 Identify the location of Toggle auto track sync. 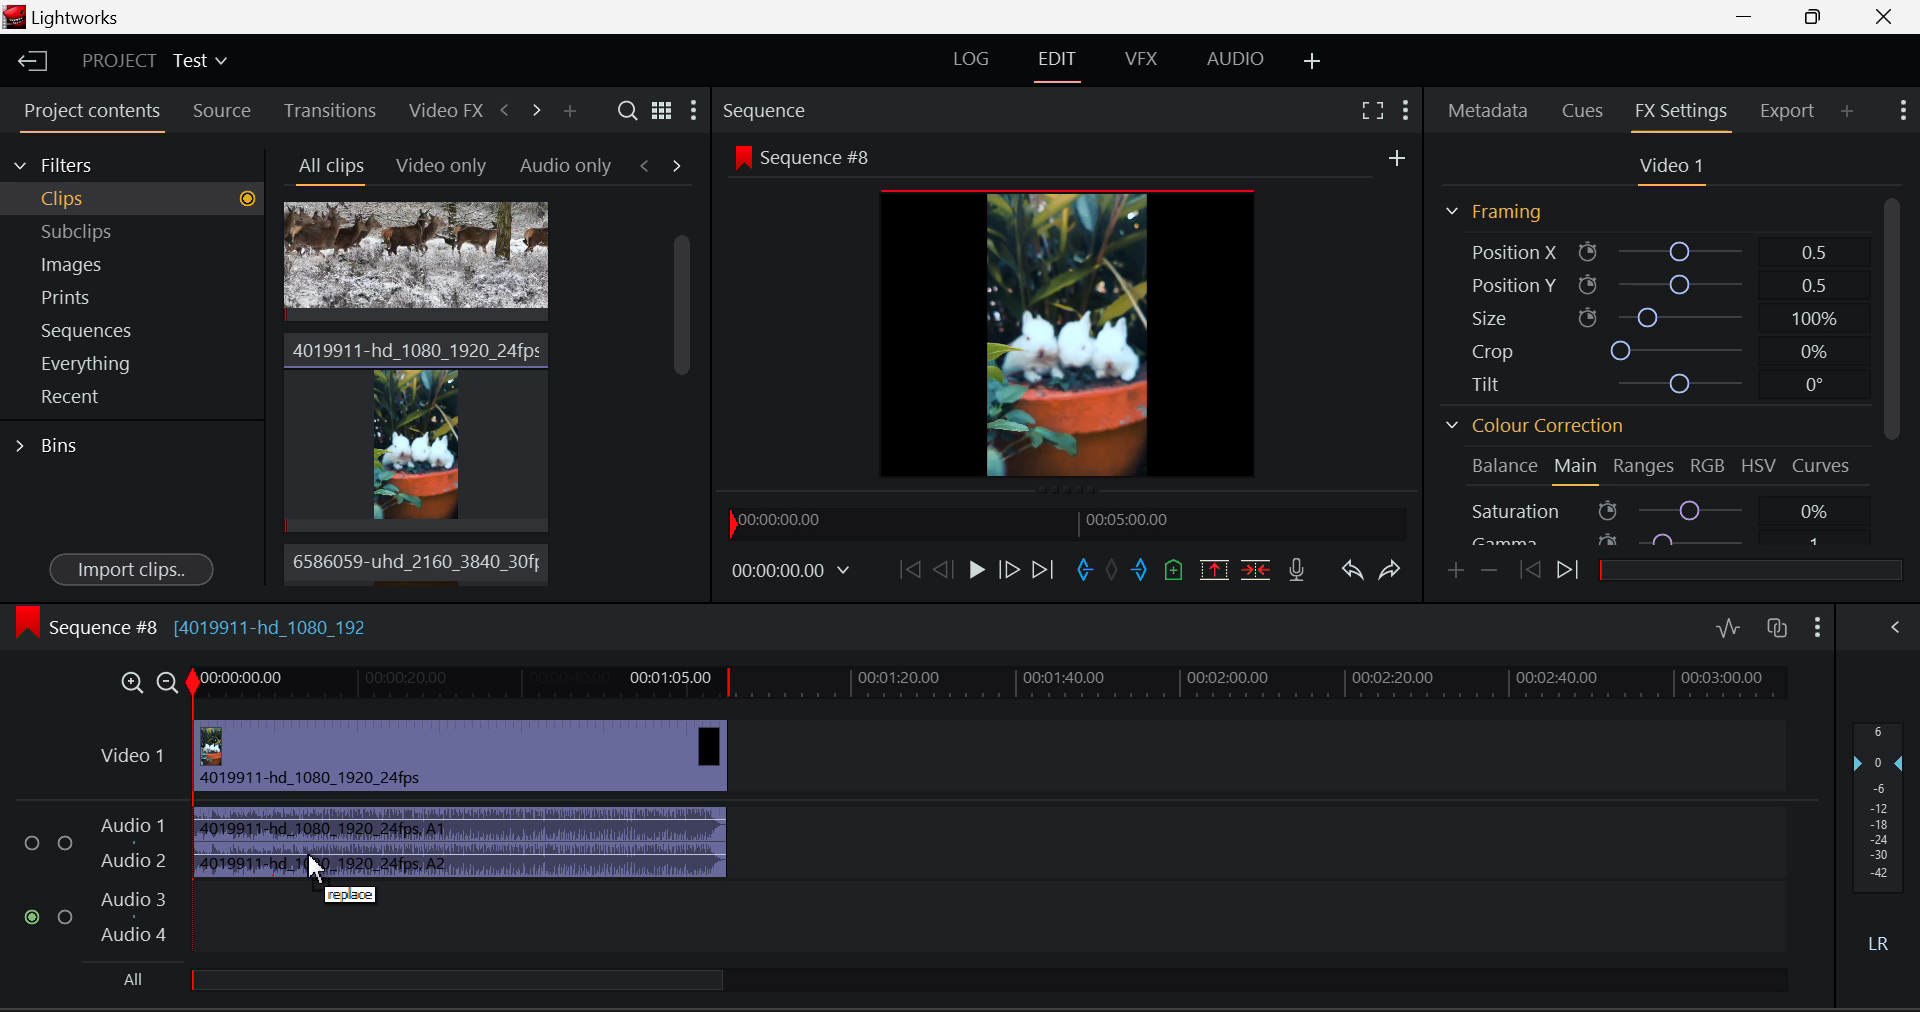
(1777, 629).